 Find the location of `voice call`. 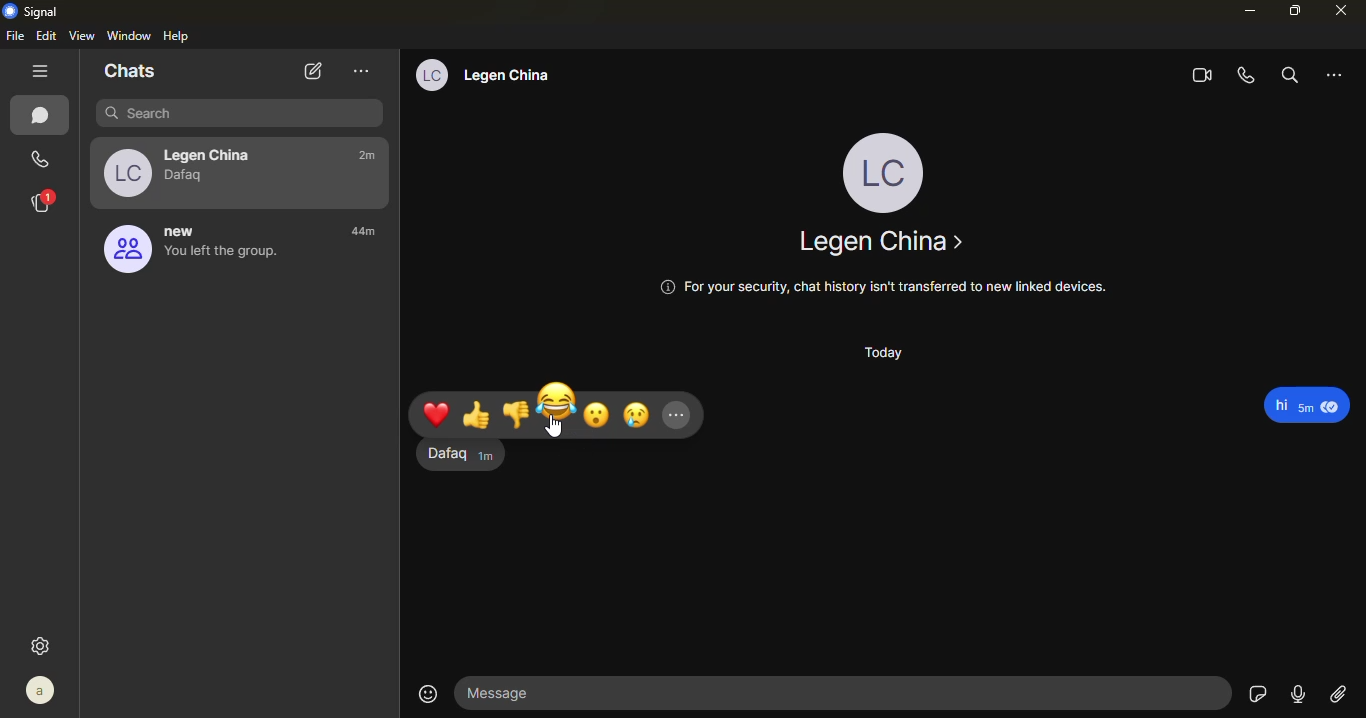

voice call is located at coordinates (1247, 76).